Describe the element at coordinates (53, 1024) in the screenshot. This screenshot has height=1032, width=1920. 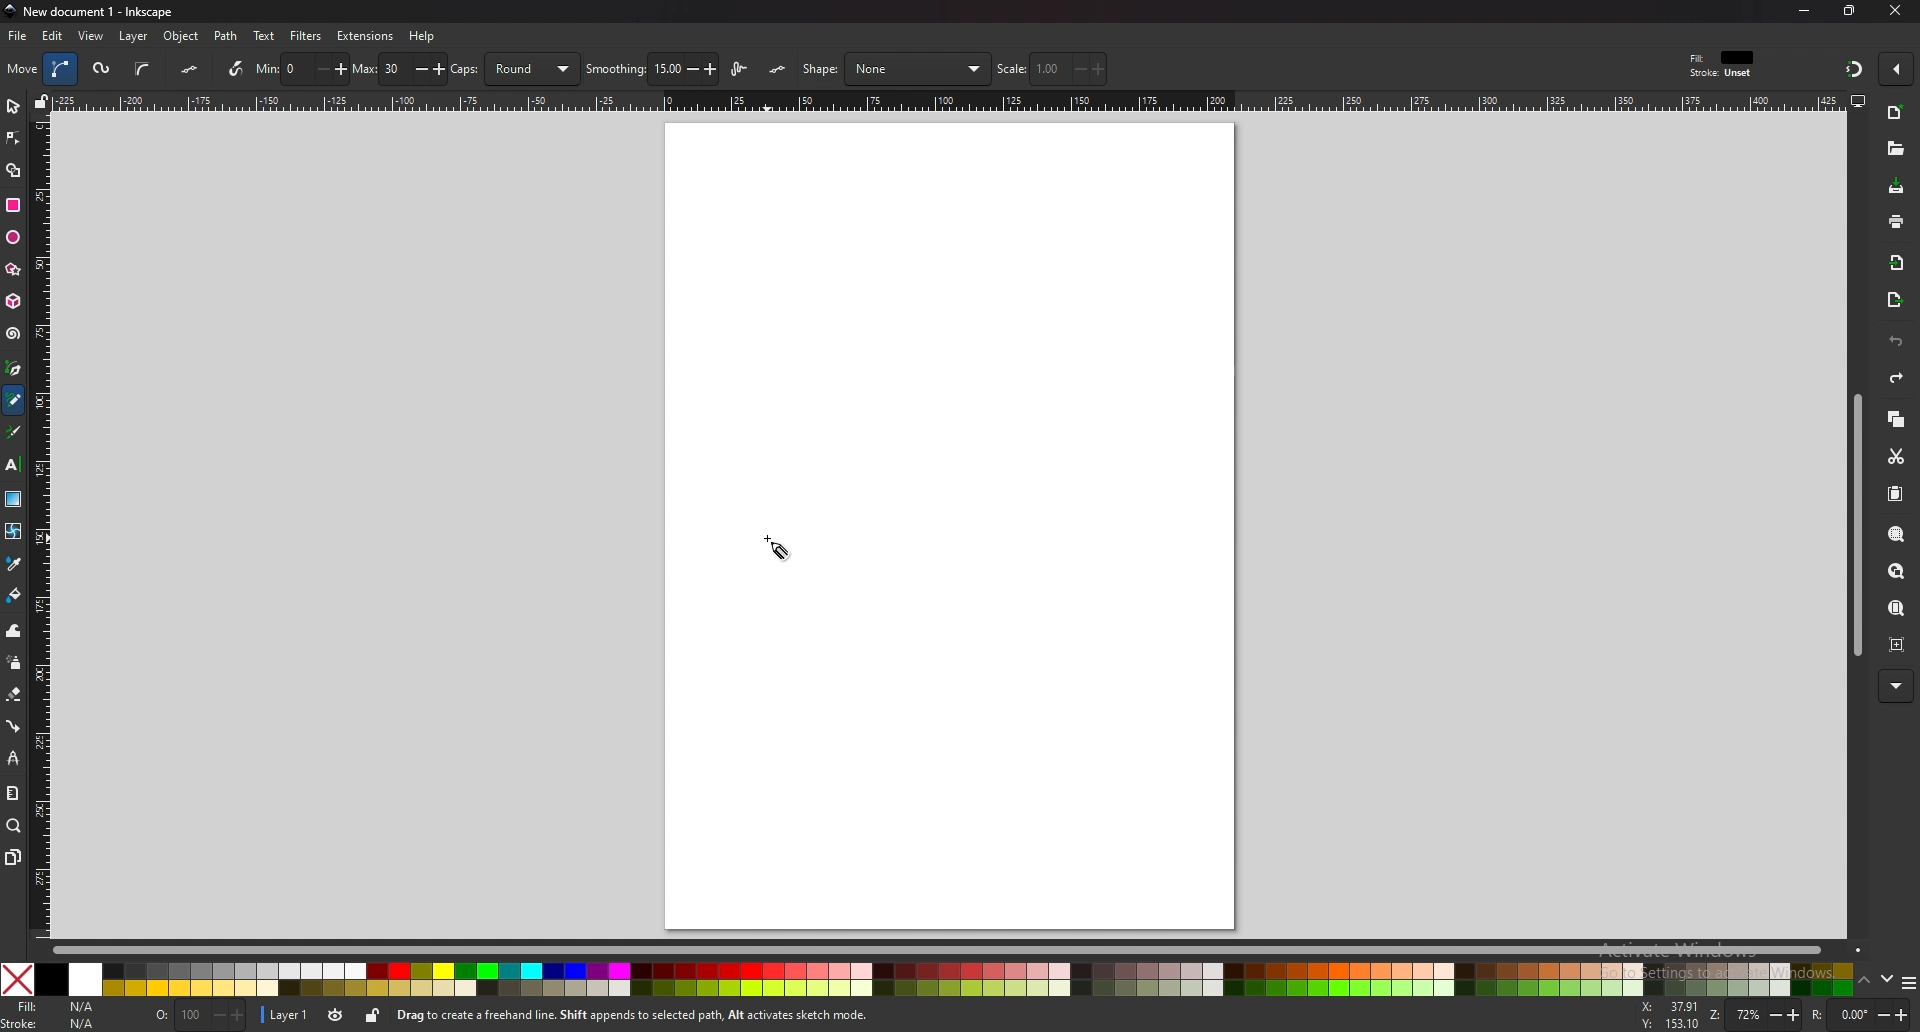
I see `stroke` at that location.